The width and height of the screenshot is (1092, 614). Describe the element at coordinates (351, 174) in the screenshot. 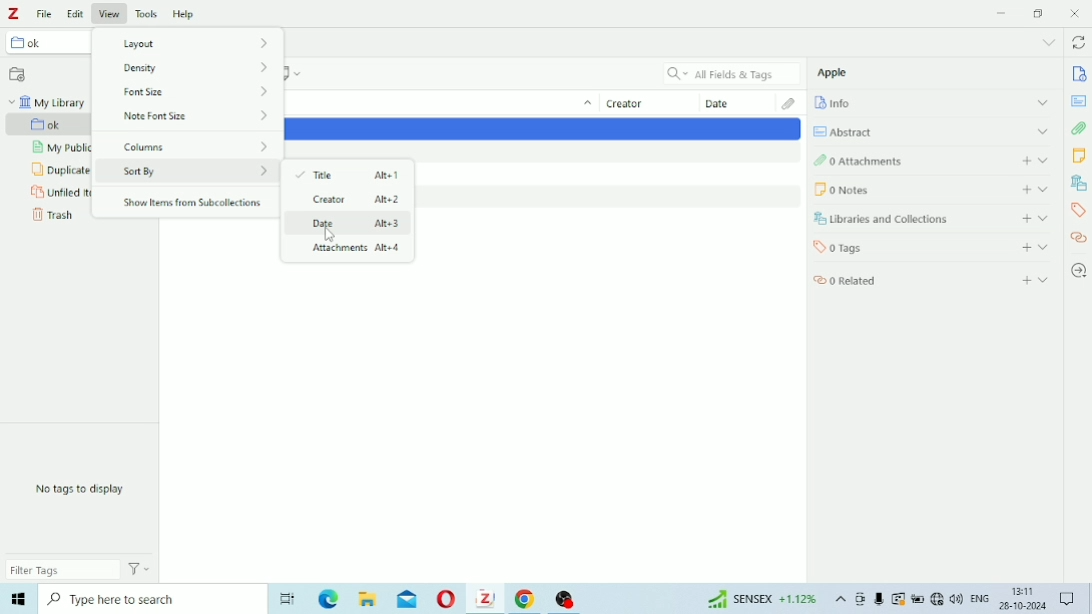

I see `Title Alt + 1` at that location.